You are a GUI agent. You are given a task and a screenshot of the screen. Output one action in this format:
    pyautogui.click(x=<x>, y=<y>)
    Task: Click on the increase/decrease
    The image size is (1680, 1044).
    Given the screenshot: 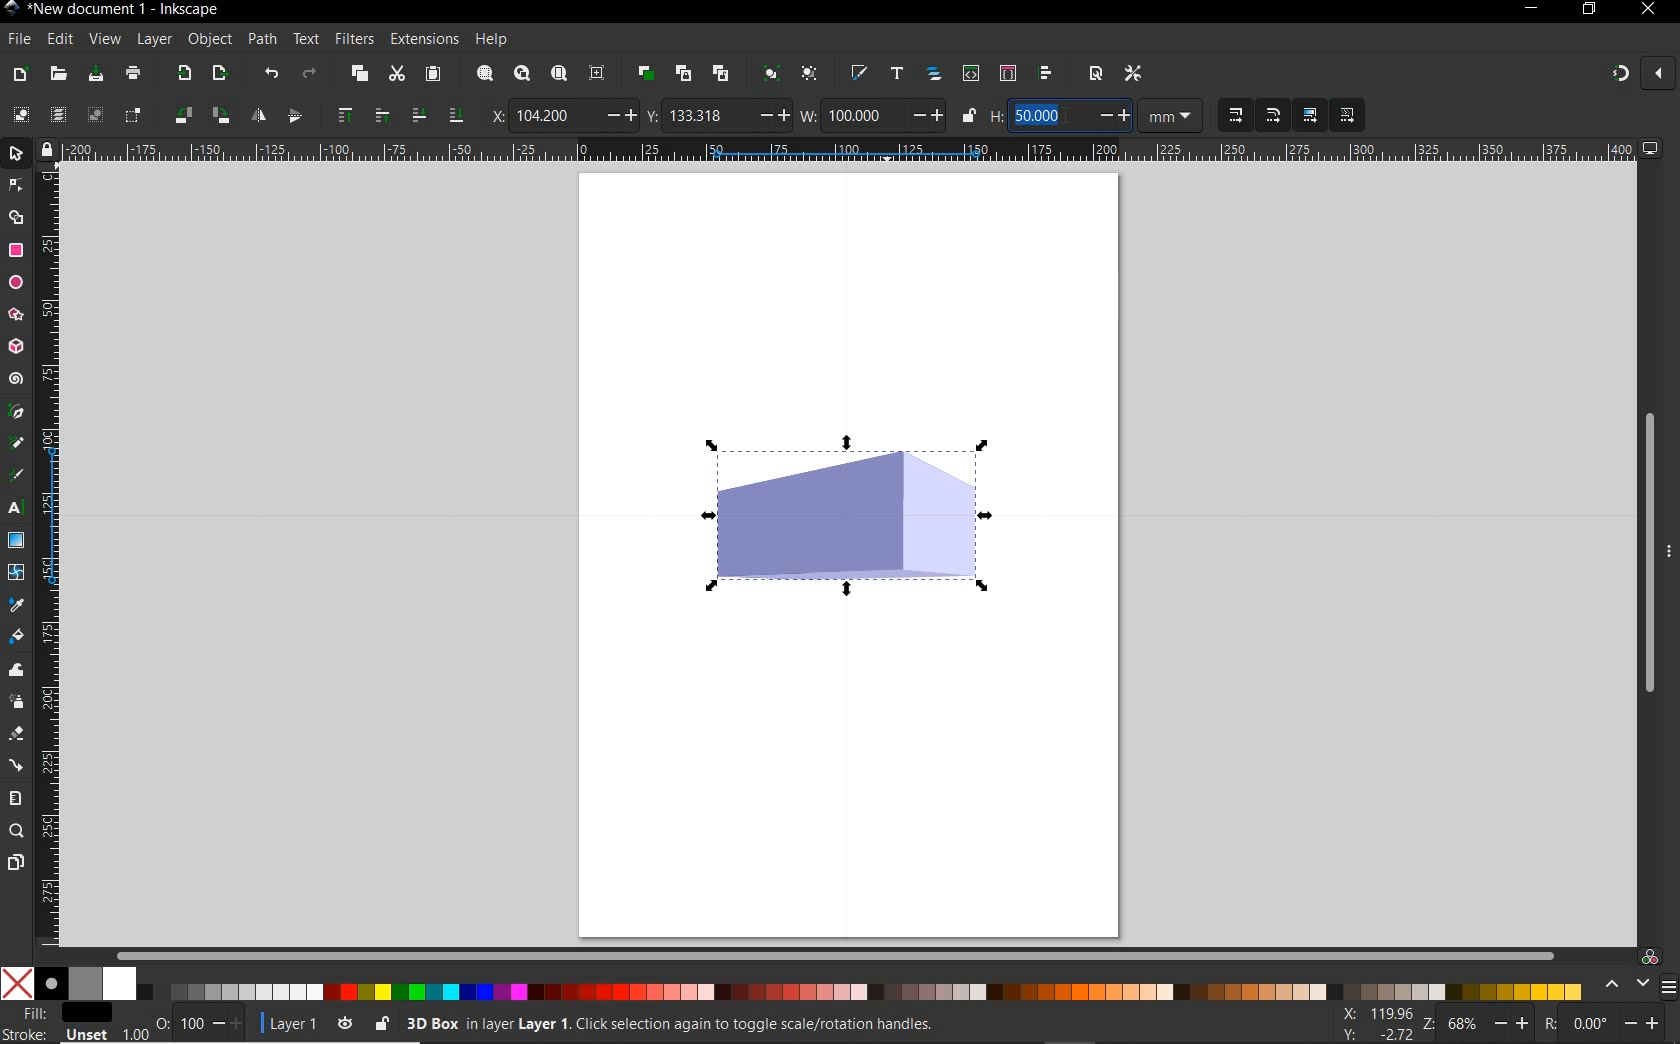 What is the action you would take?
    pyautogui.click(x=771, y=116)
    